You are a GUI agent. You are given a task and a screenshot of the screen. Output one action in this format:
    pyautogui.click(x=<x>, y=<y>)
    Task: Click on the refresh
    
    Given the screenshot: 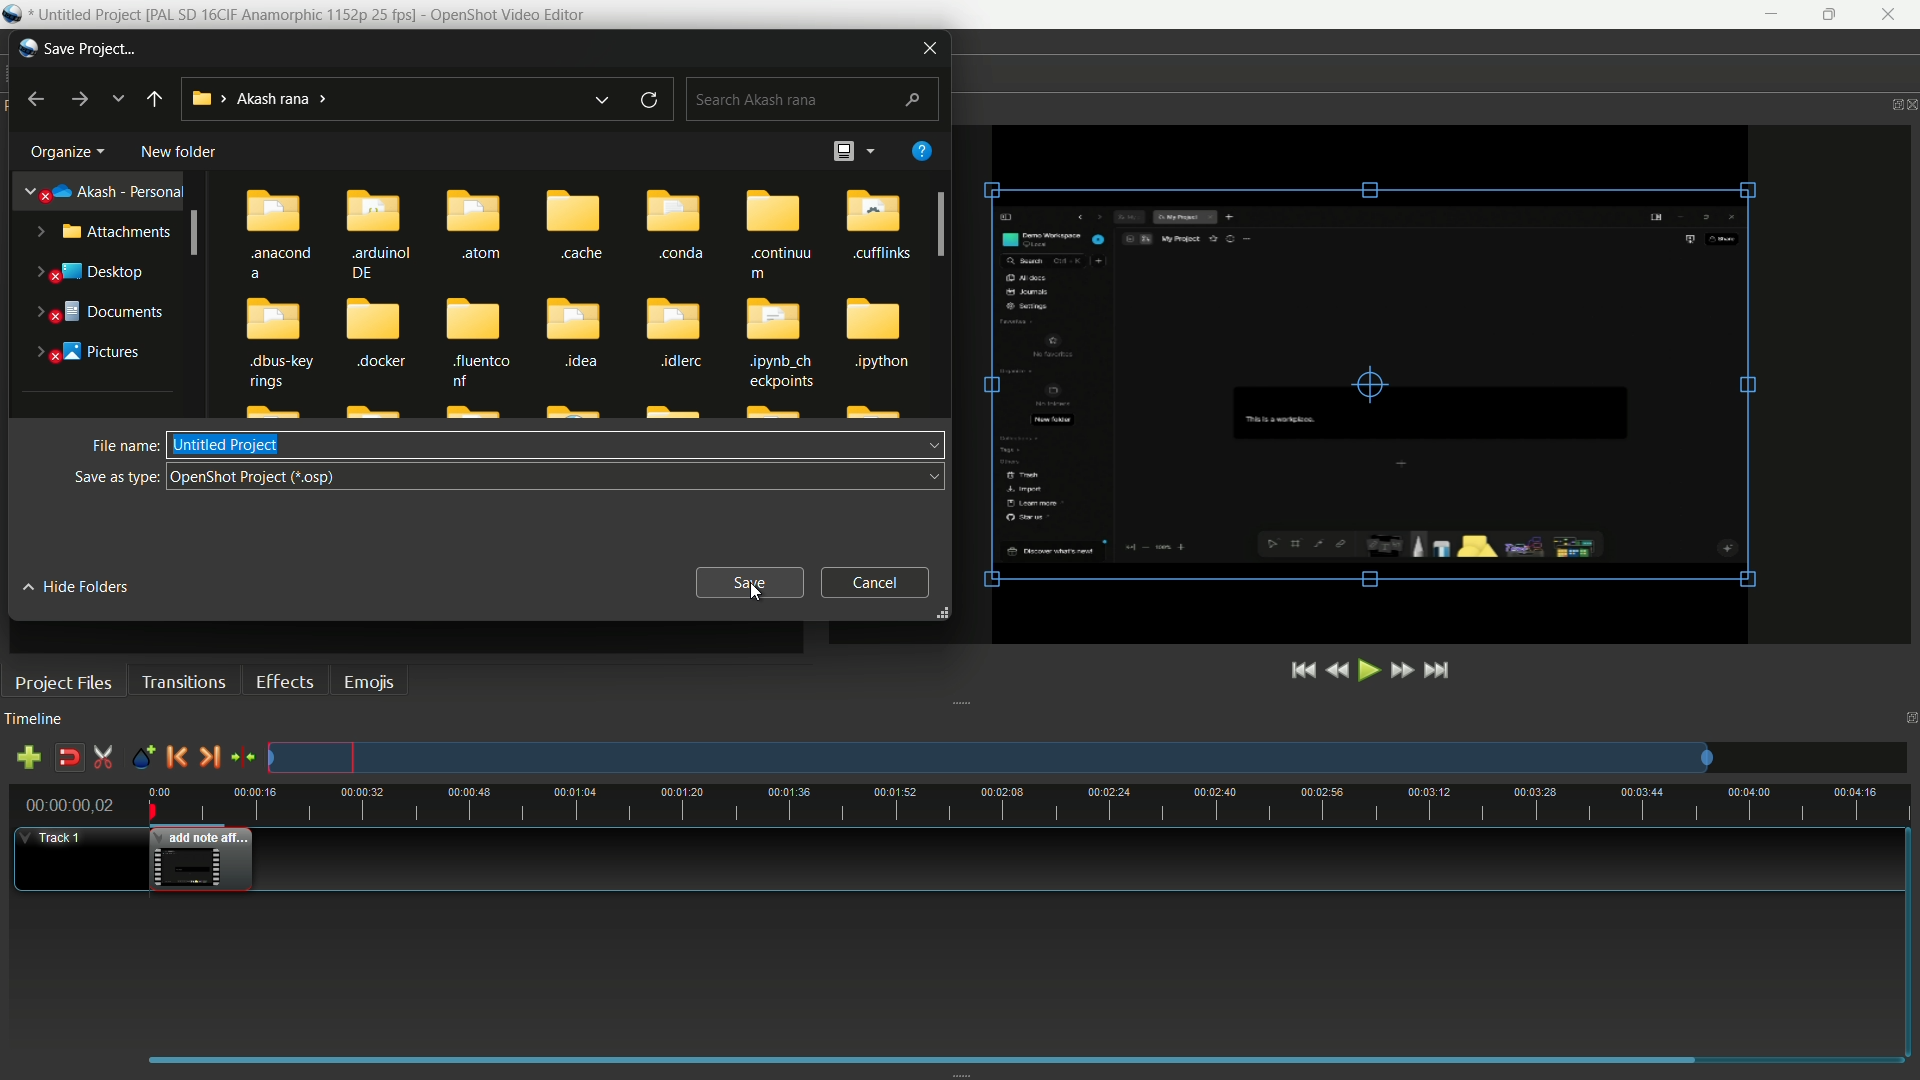 What is the action you would take?
    pyautogui.click(x=649, y=101)
    